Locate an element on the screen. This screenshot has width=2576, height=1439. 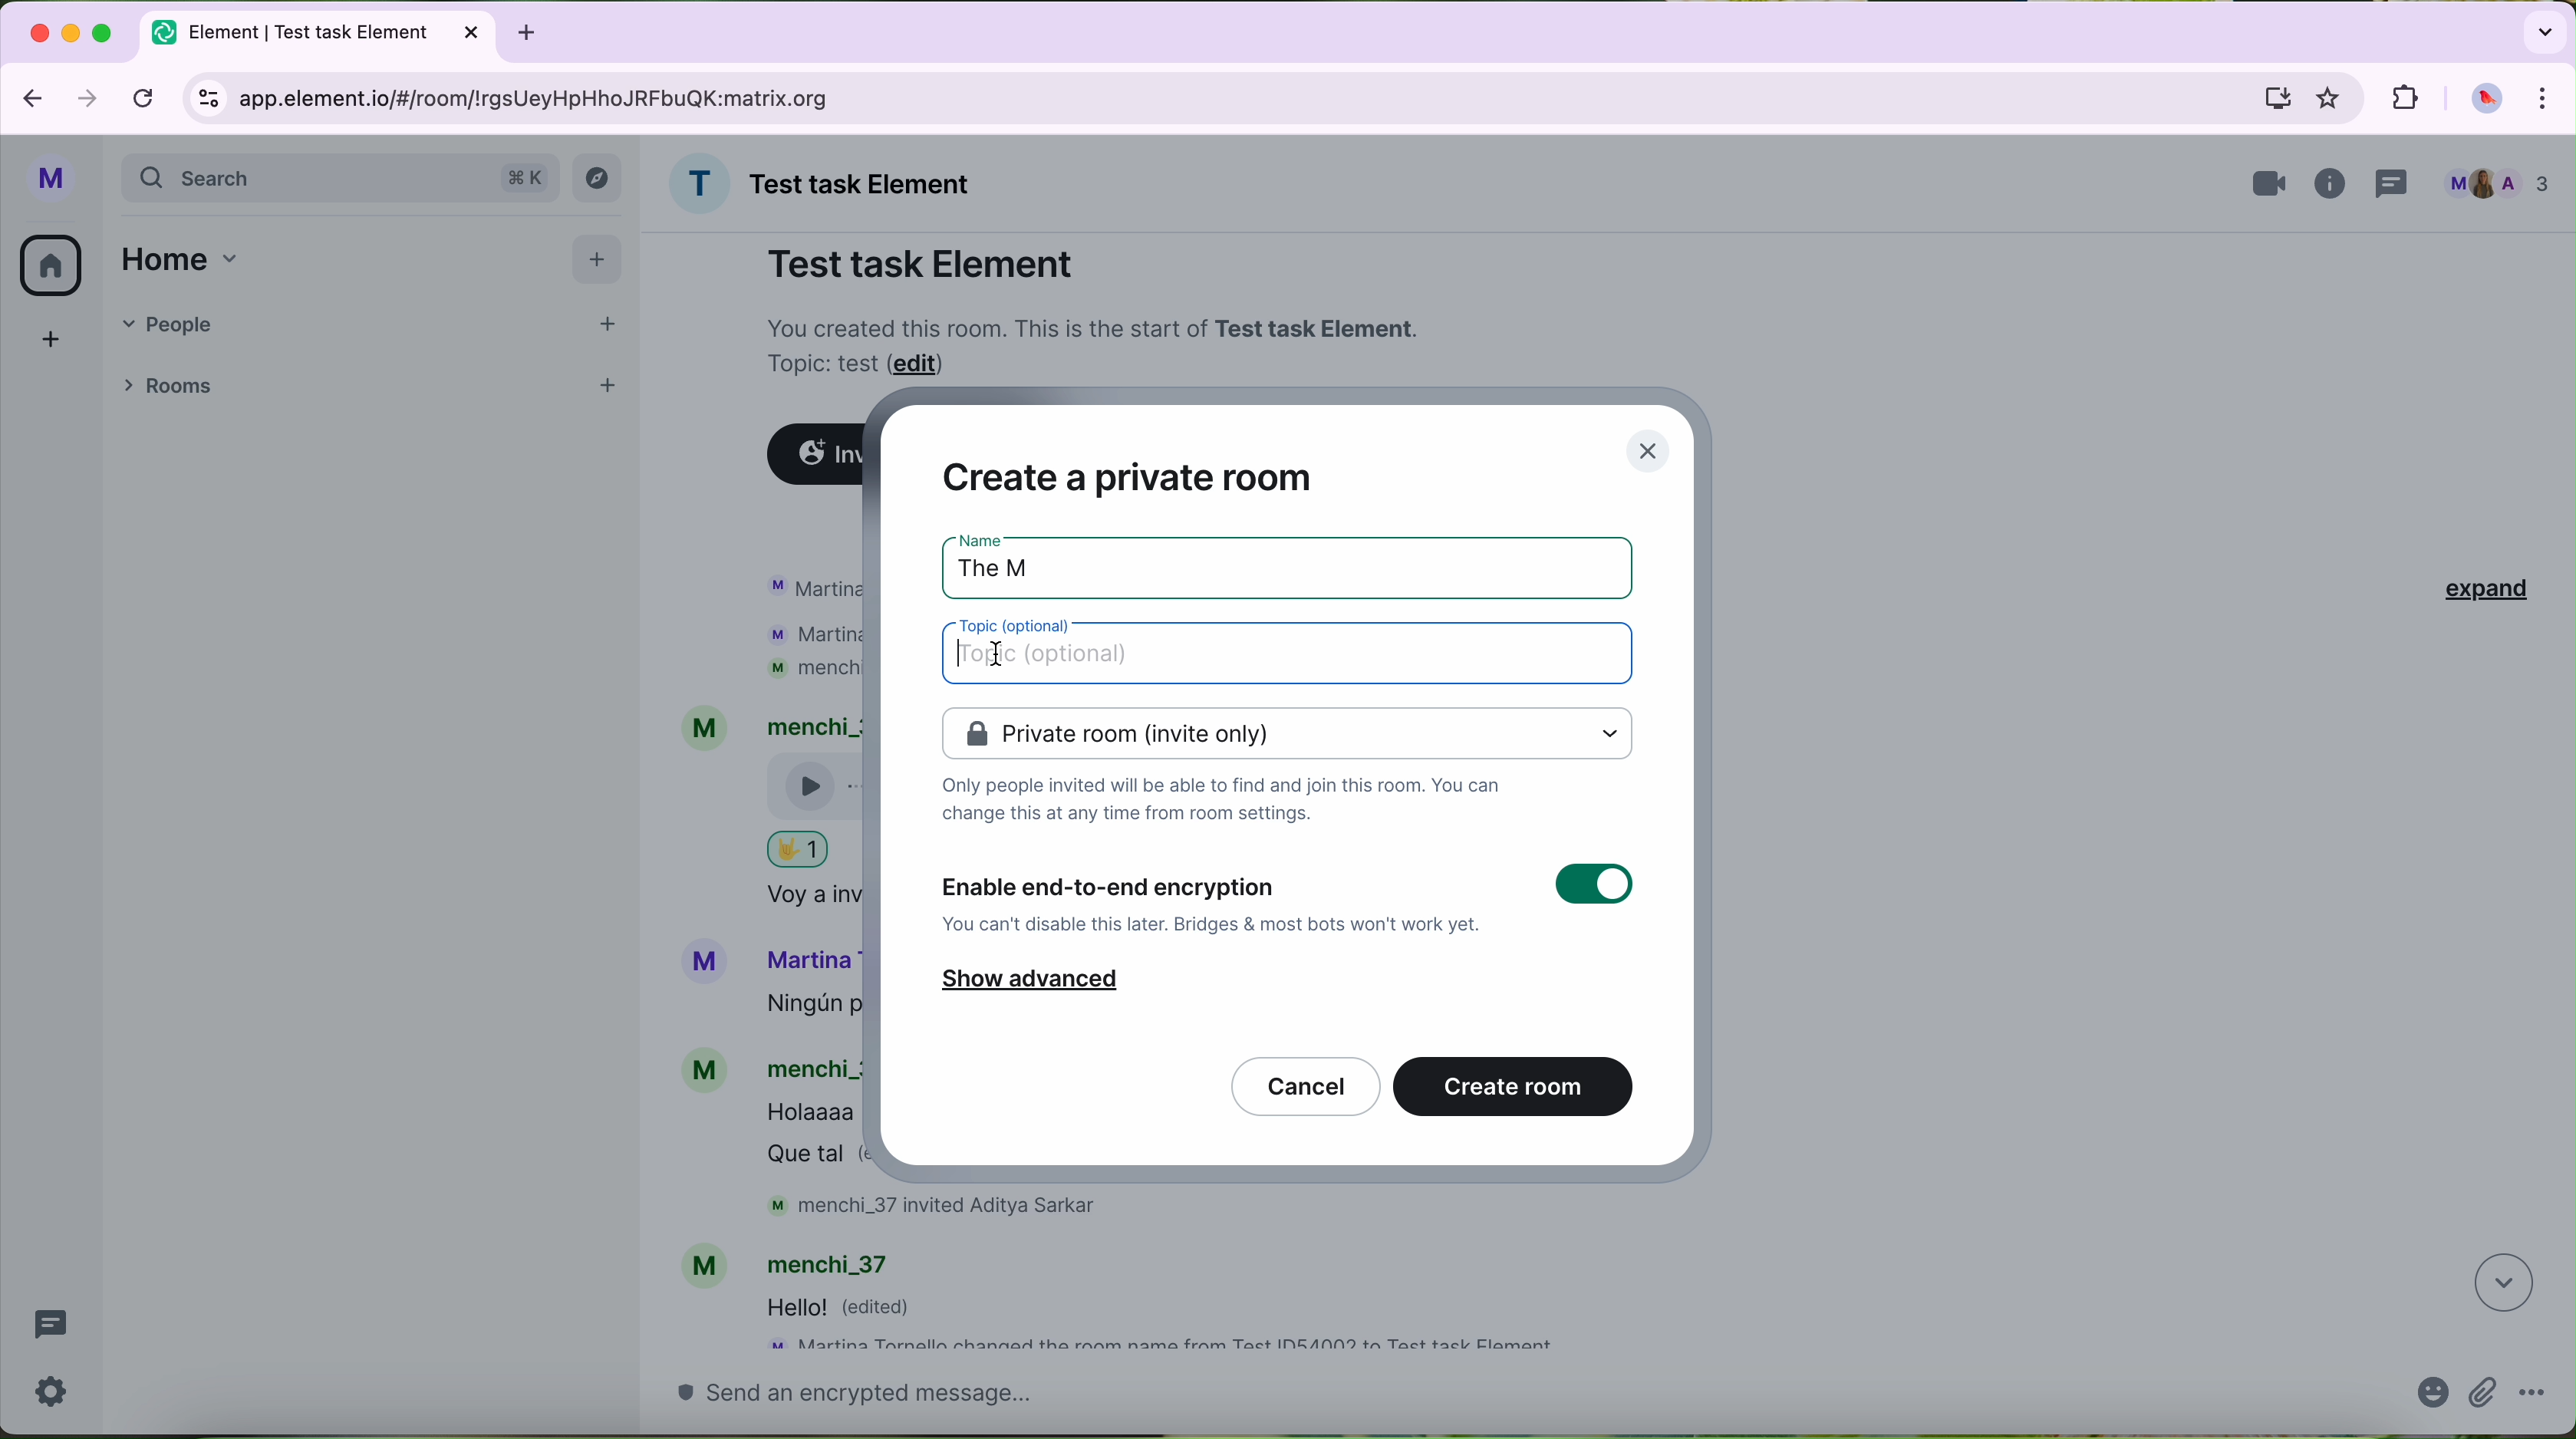
create room is located at coordinates (1515, 1085).